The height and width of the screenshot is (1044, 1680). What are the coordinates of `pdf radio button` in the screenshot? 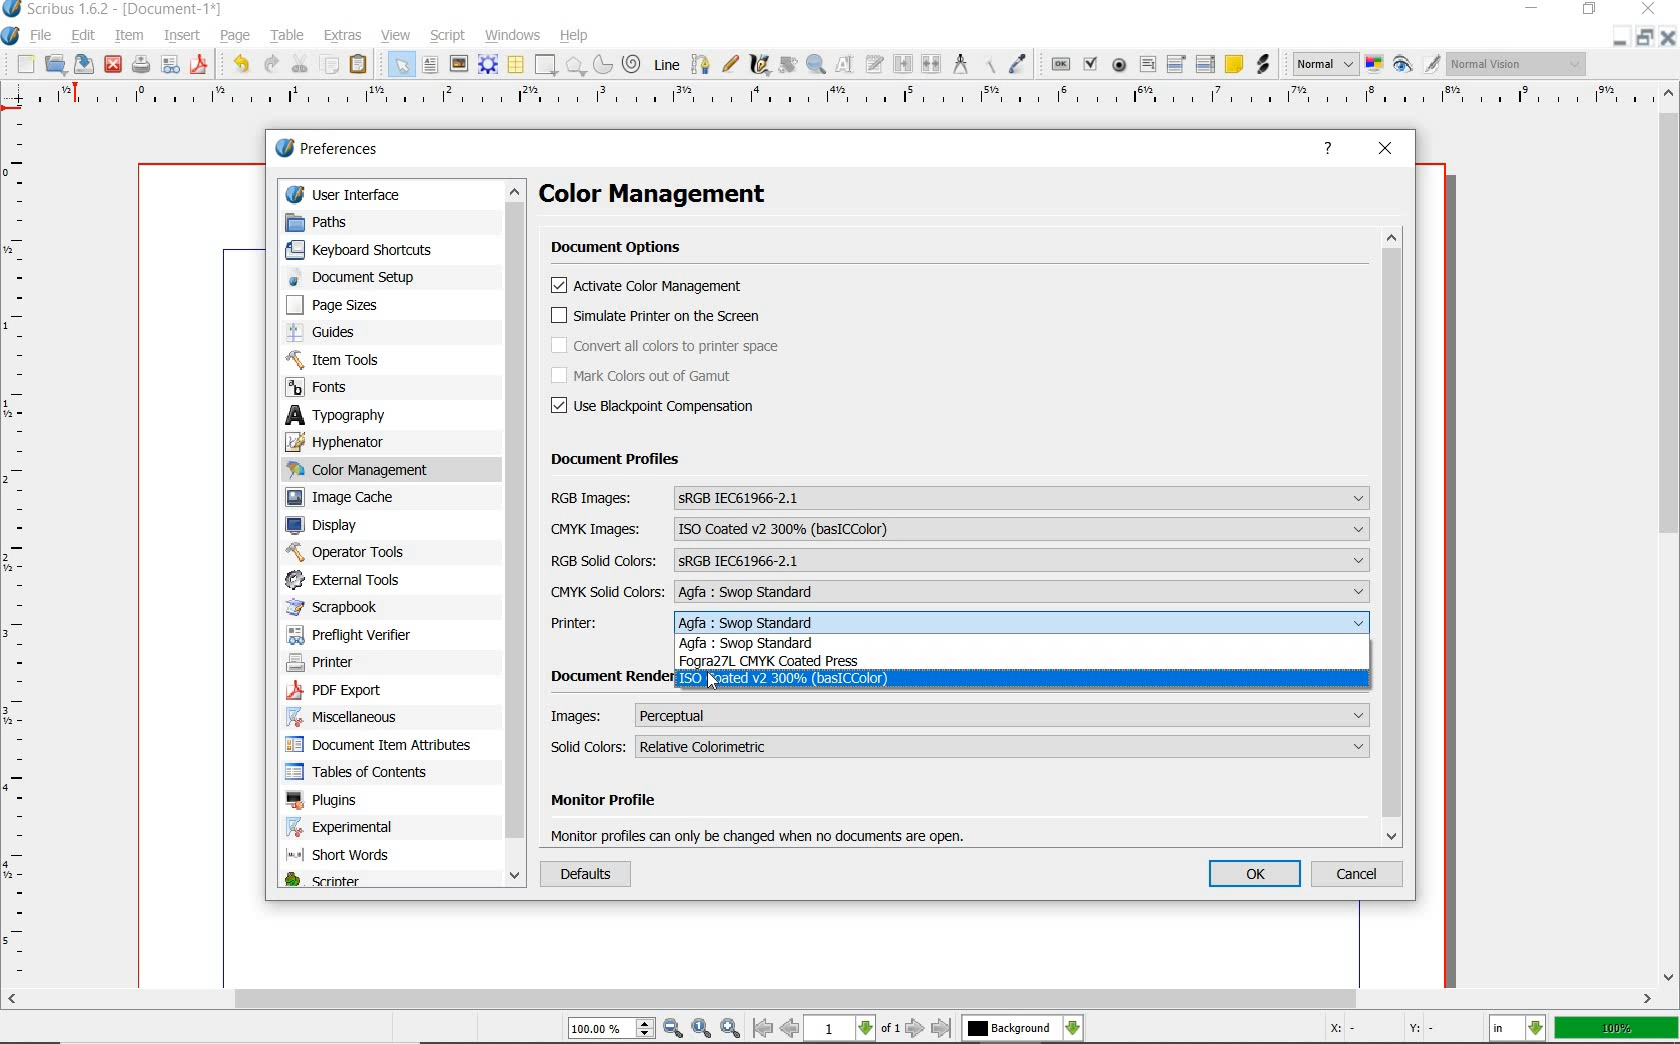 It's located at (1119, 66).